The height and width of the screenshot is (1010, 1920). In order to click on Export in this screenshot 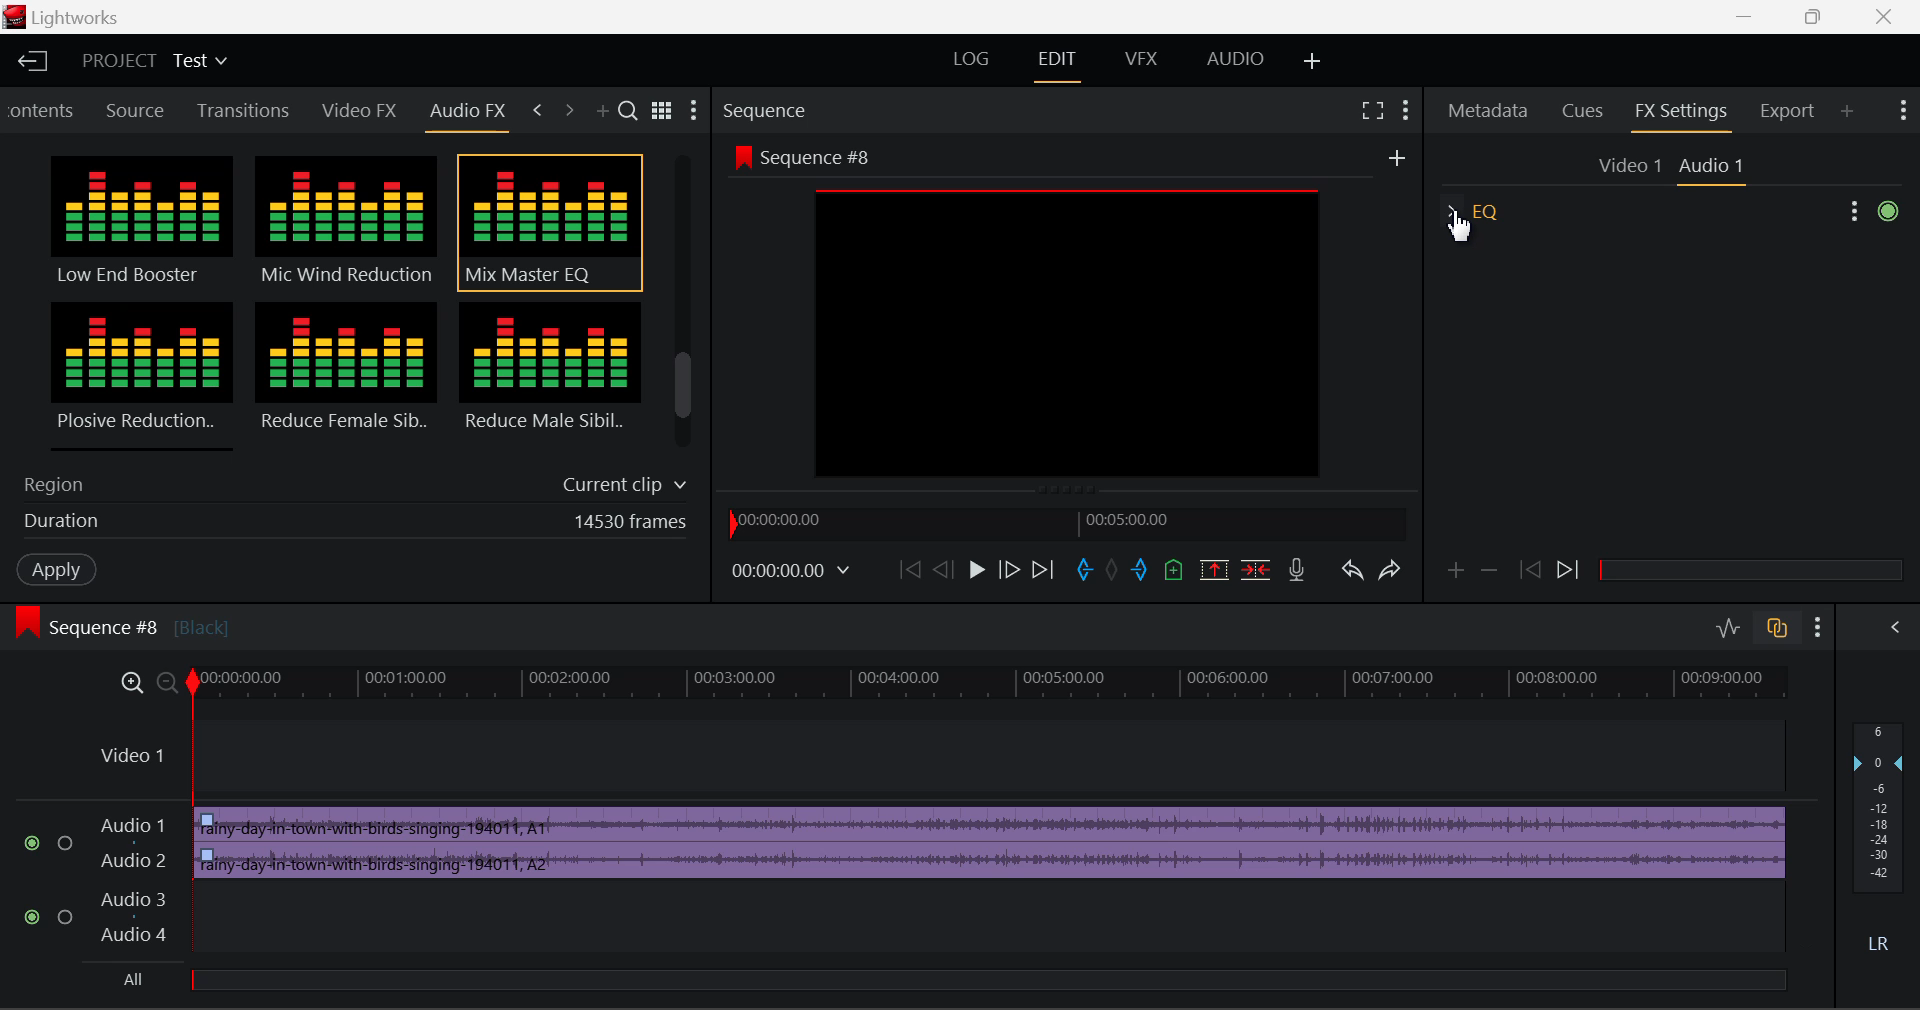, I will do `click(1788, 111)`.